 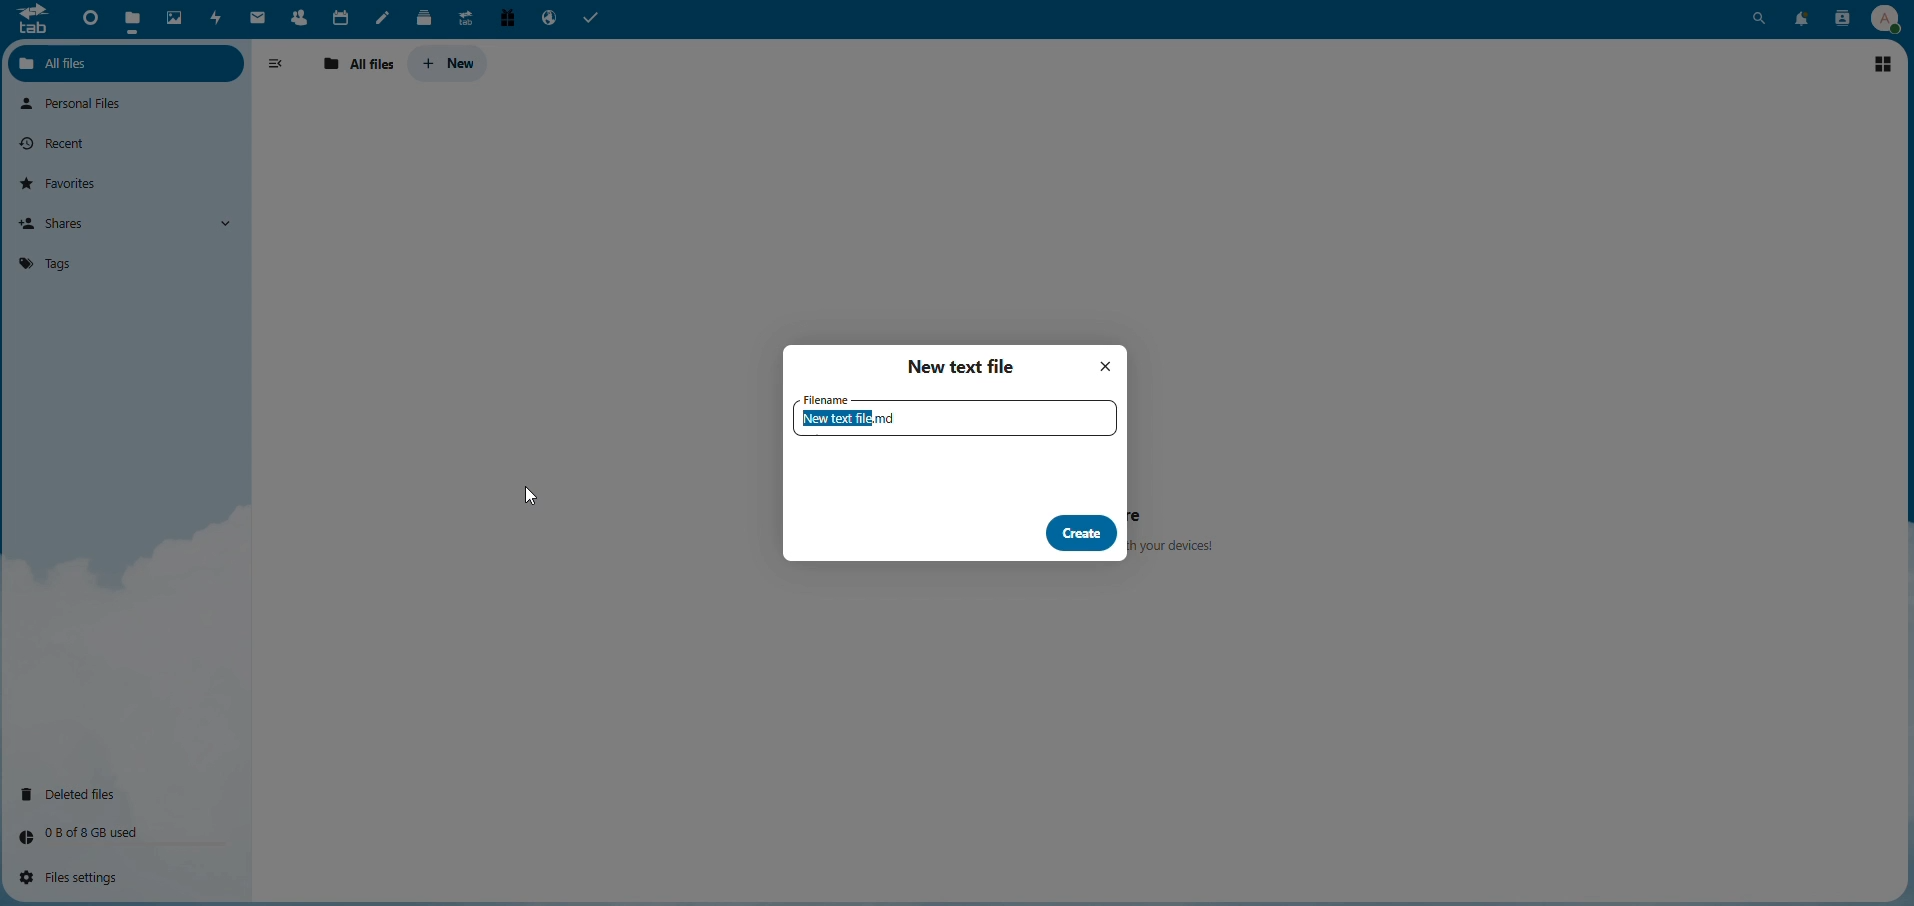 I want to click on Notes, so click(x=383, y=17).